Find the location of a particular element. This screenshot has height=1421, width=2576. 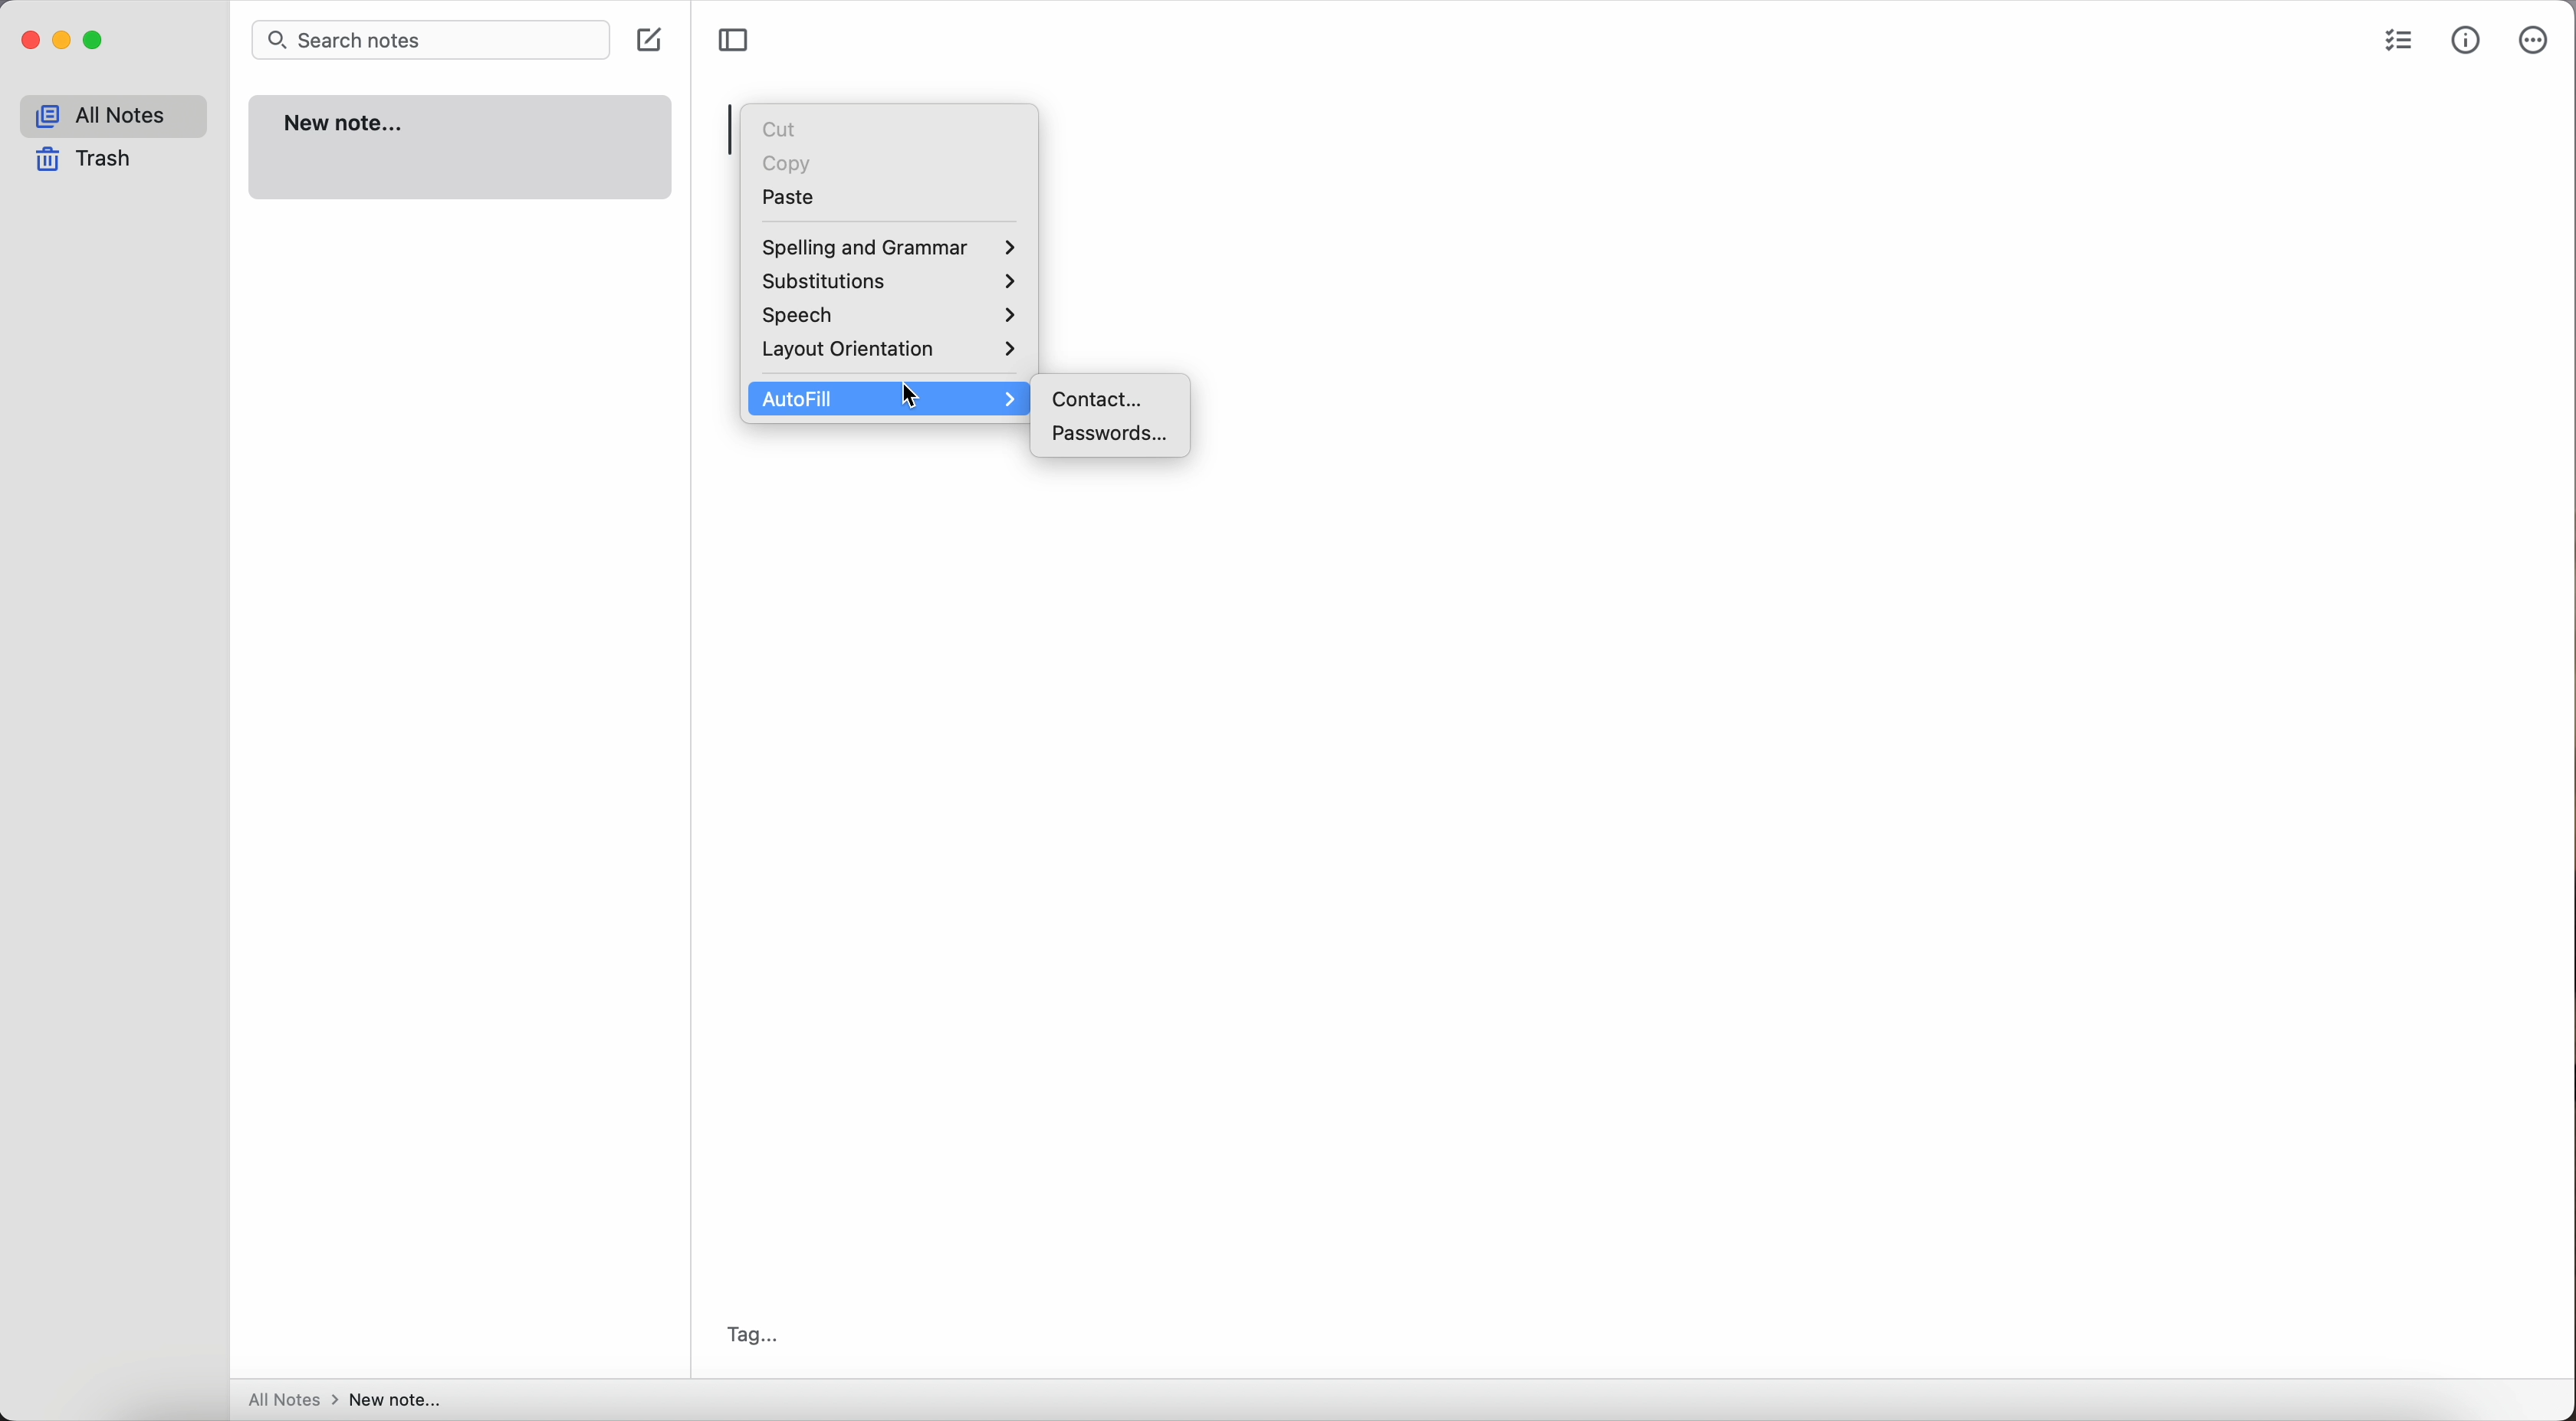

more options is located at coordinates (2536, 42).